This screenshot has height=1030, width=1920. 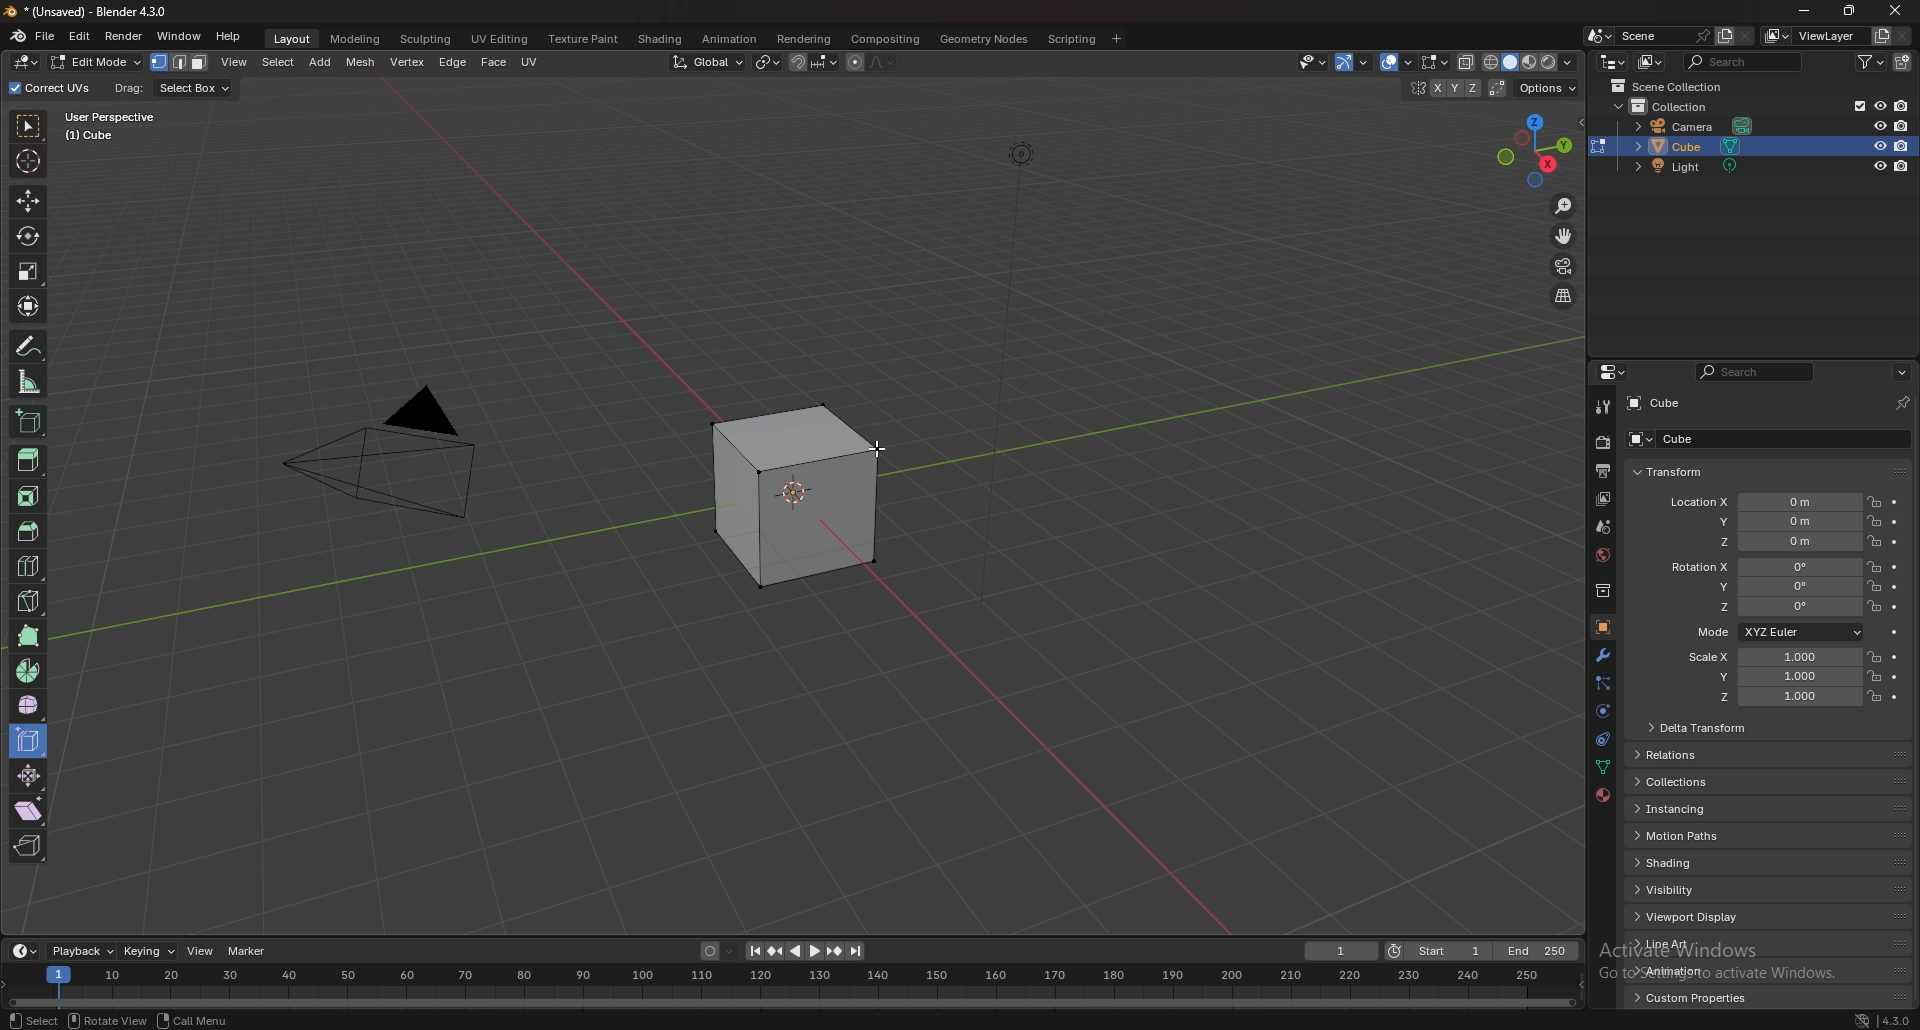 What do you see at coordinates (1442, 950) in the screenshot?
I see `start frame` at bounding box center [1442, 950].